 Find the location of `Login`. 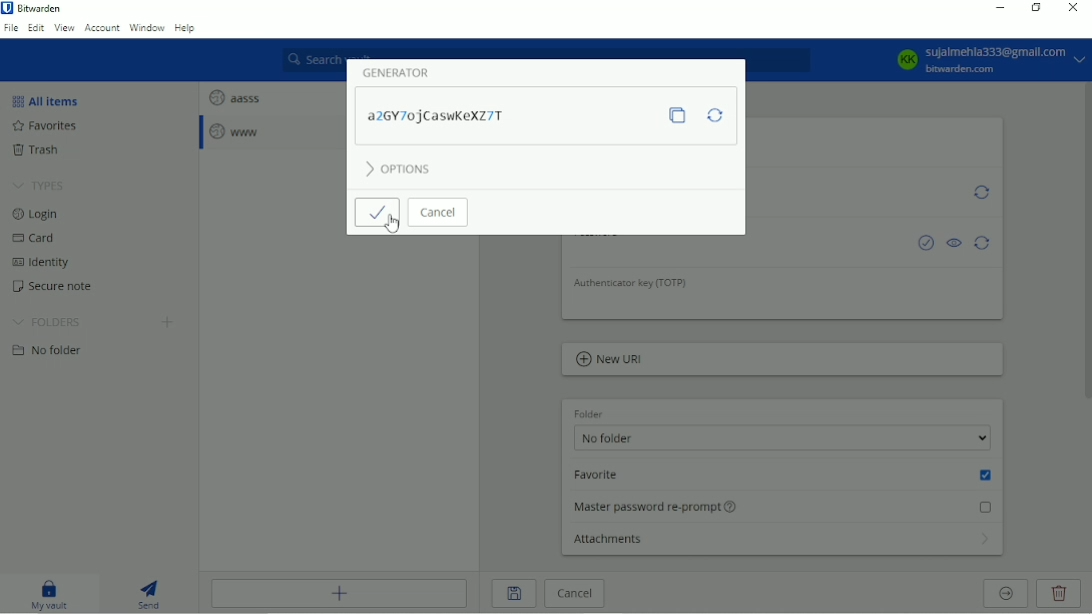

Login is located at coordinates (35, 214).